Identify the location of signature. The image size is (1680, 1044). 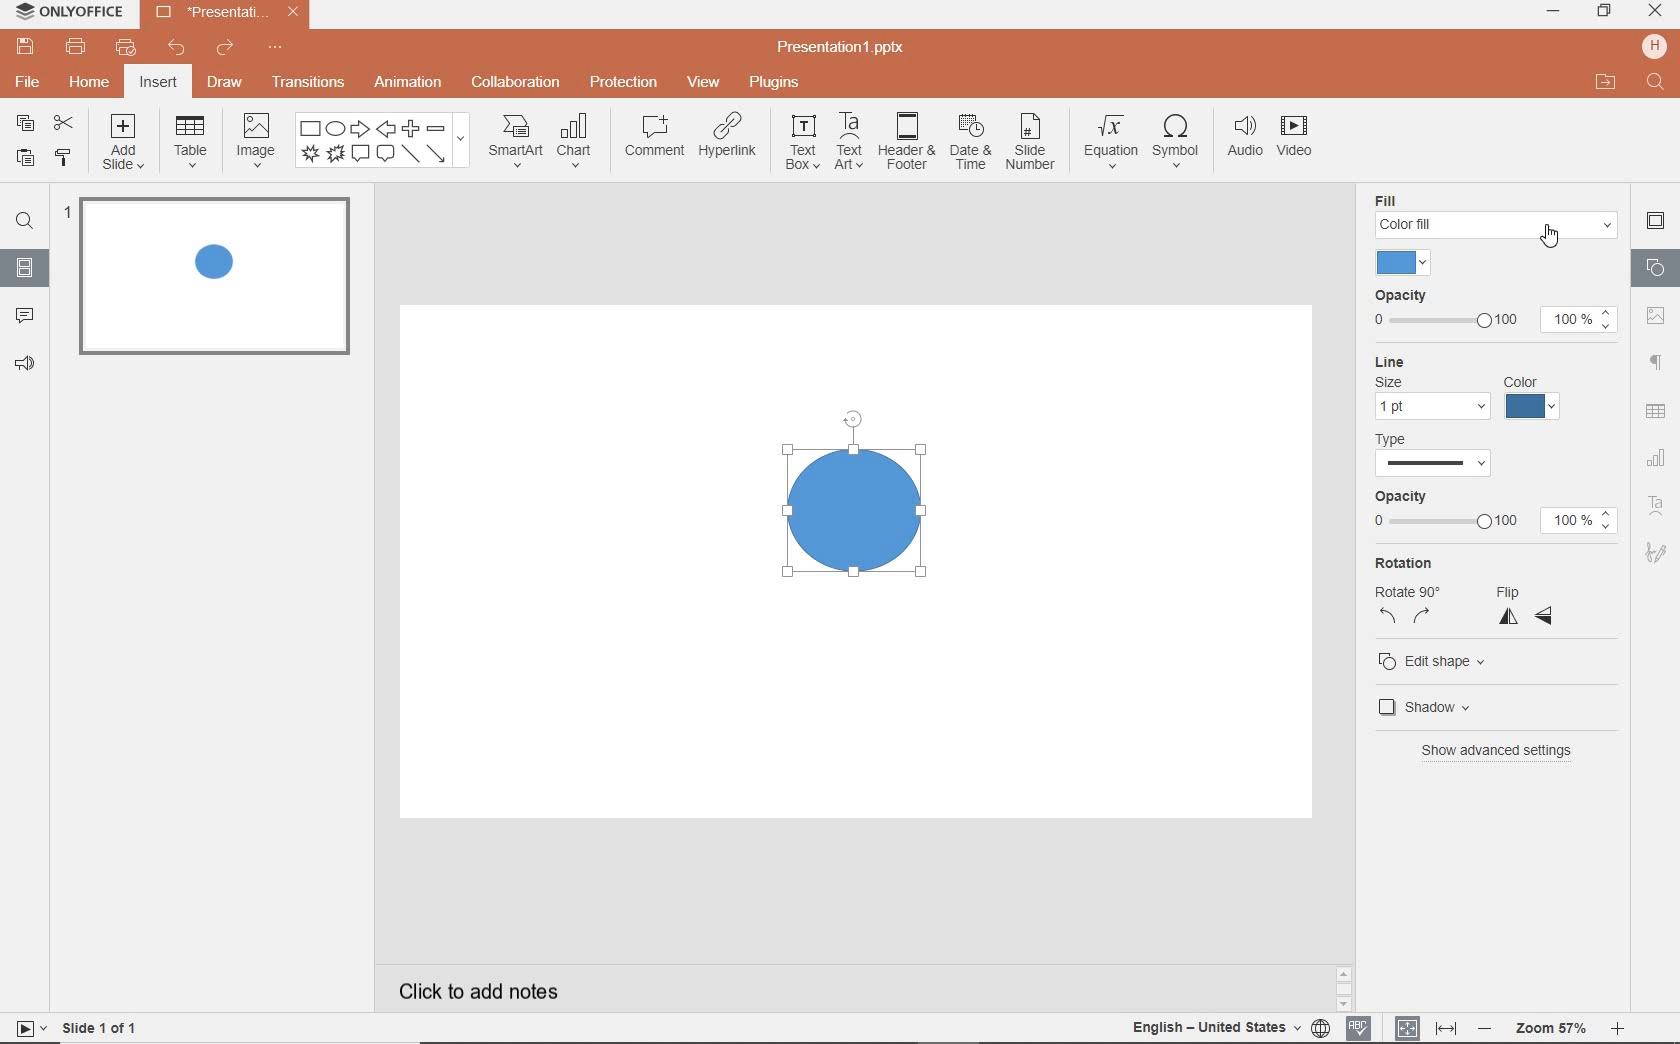
(1655, 551).